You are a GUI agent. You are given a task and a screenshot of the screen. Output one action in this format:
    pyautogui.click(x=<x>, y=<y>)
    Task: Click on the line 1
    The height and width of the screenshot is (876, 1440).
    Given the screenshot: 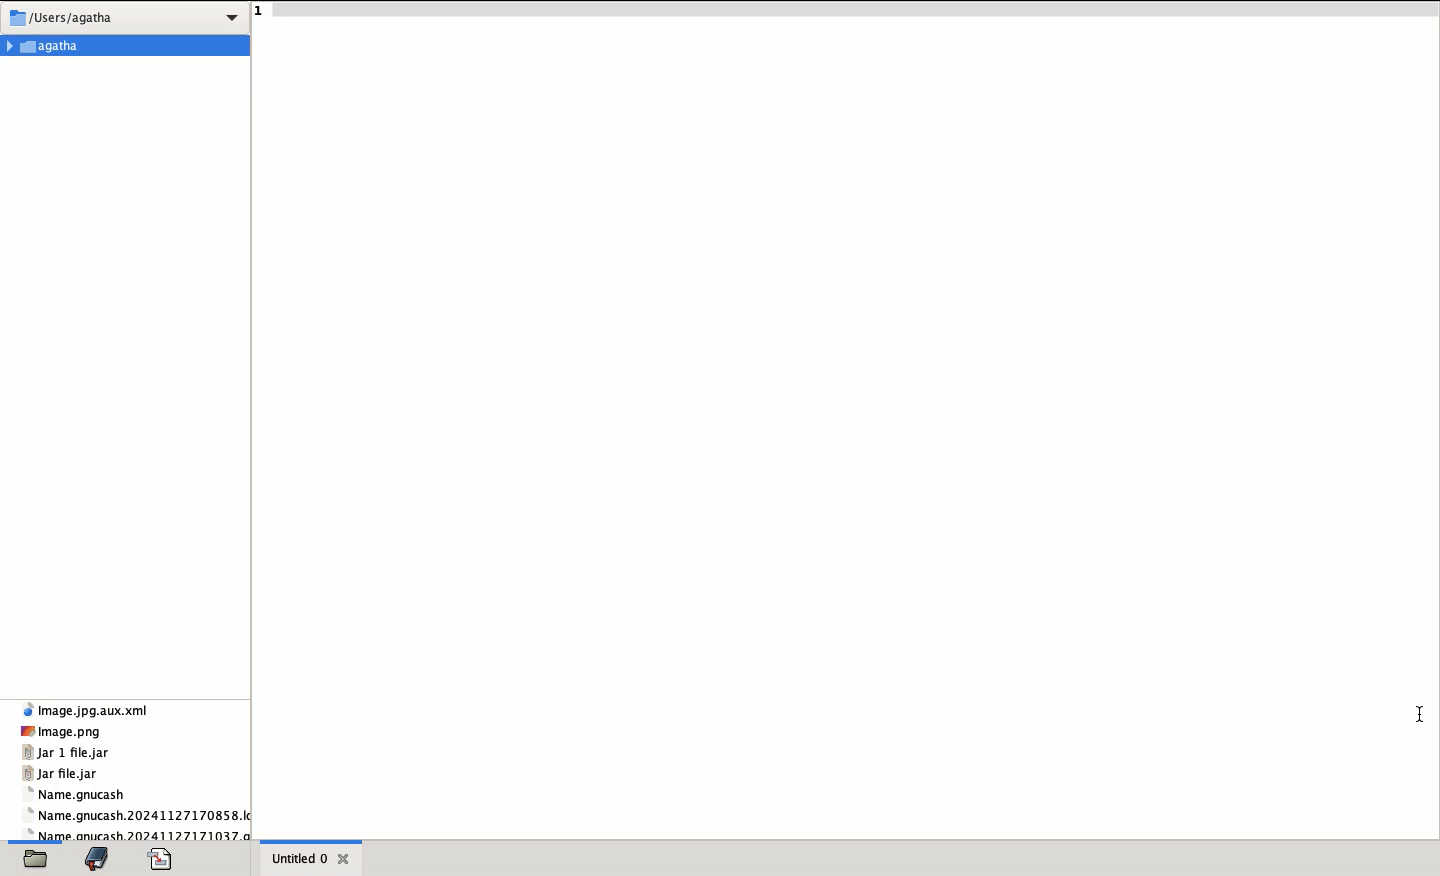 What is the action you would take?
    pyautogui.click(x=845, y=10)
    